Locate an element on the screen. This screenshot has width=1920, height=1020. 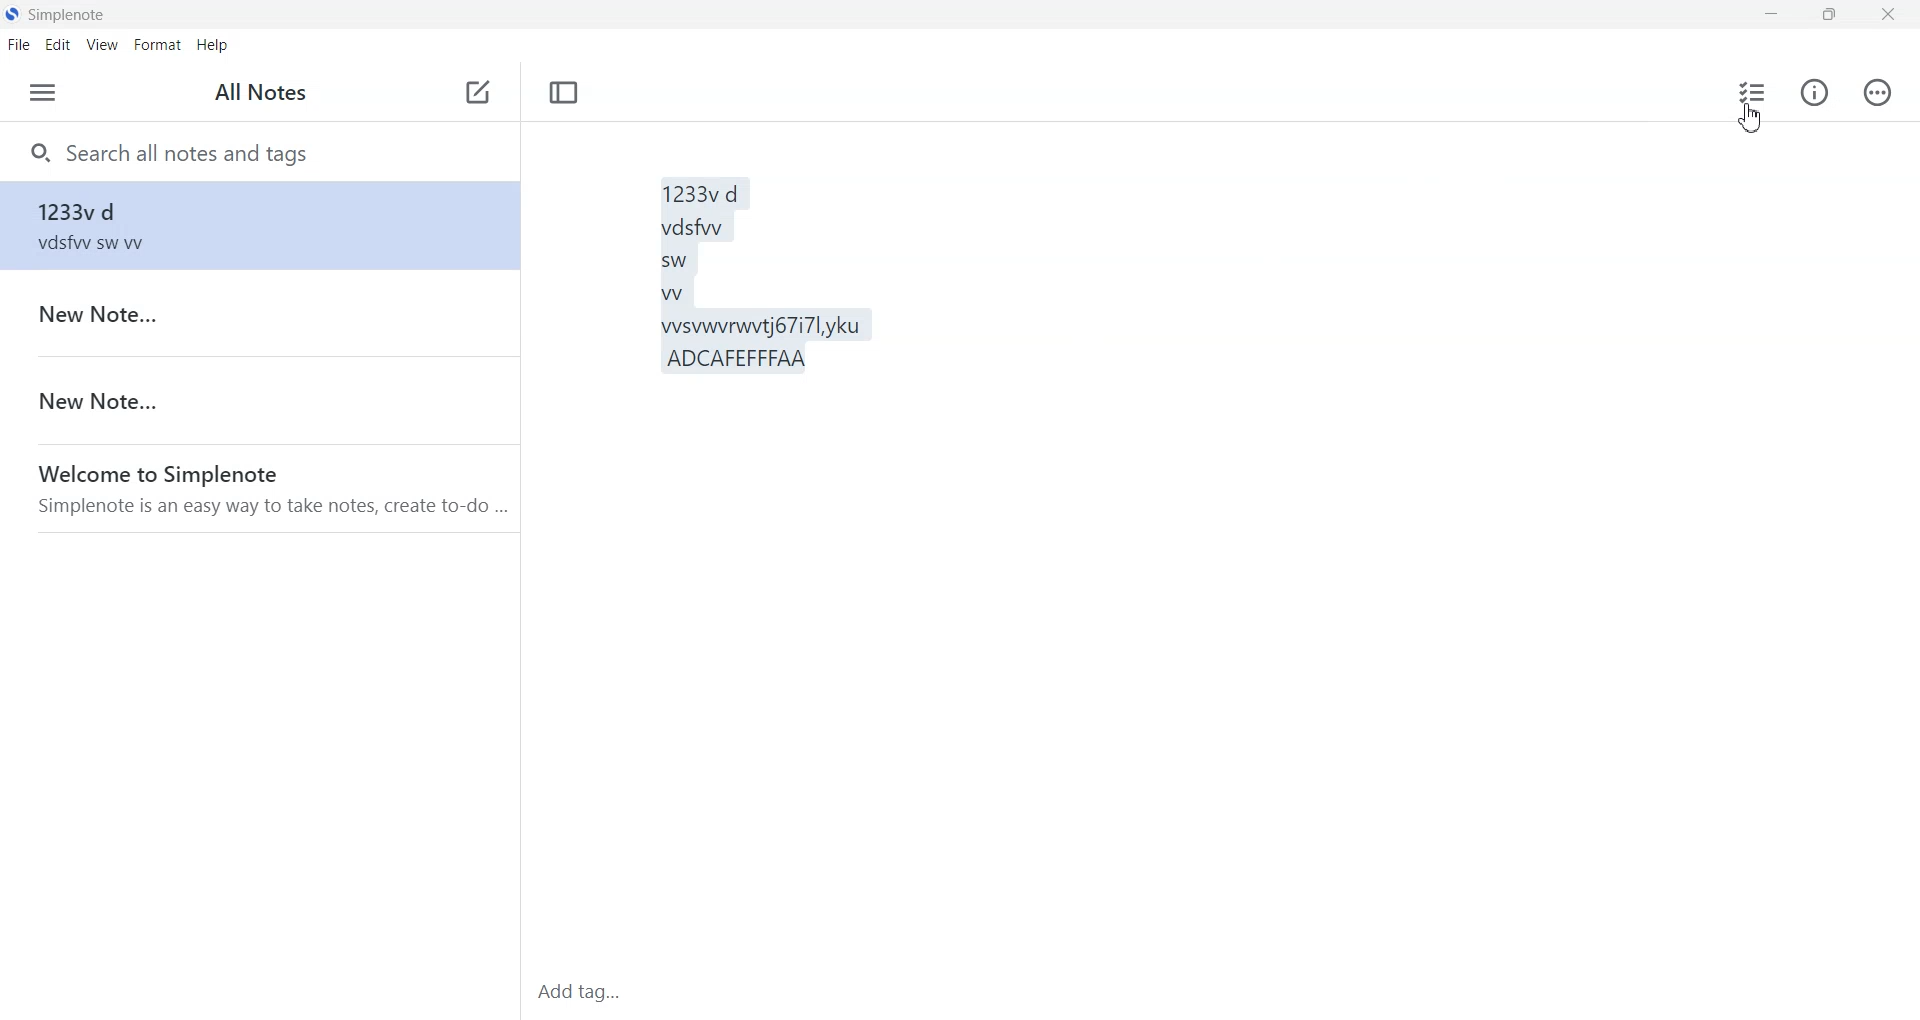
Add new note is located at coordinates (477, 92).